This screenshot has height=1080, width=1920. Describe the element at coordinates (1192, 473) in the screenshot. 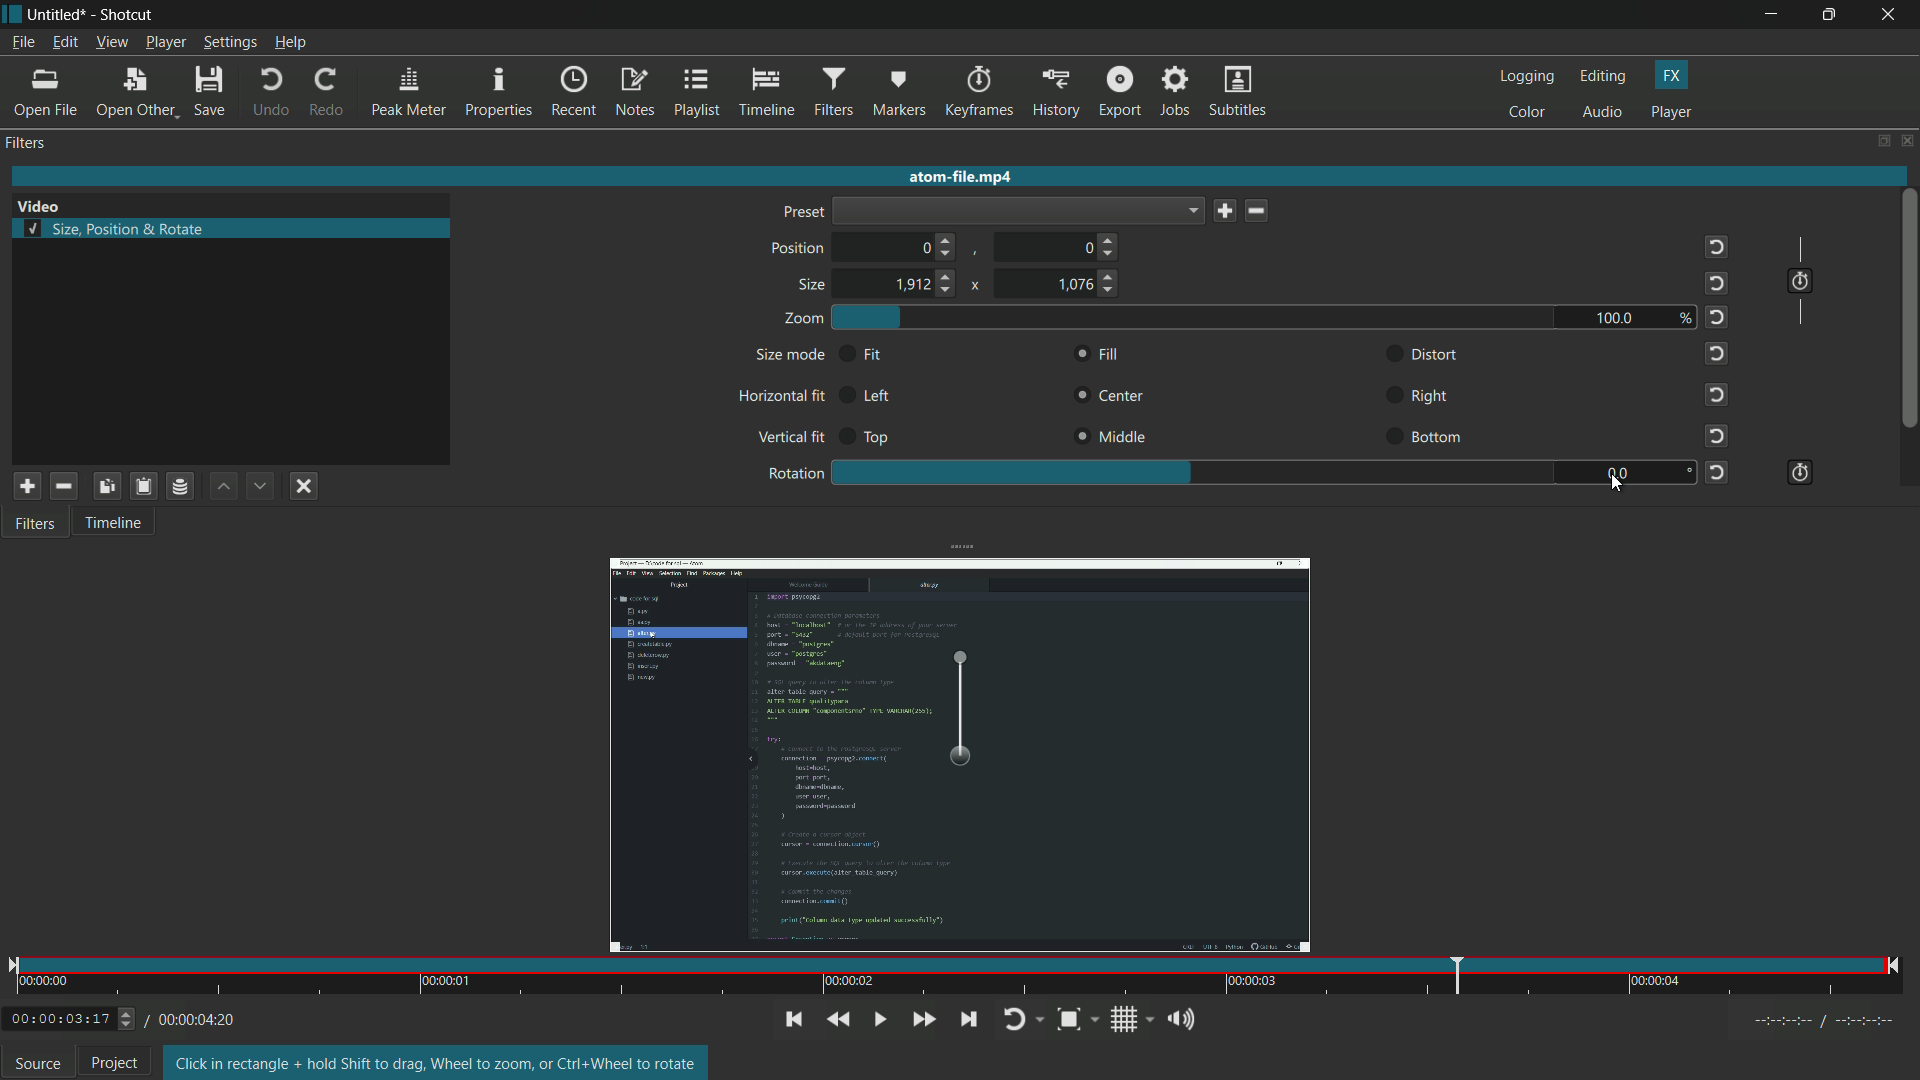

I see `rotation adjustment bar` at that location.